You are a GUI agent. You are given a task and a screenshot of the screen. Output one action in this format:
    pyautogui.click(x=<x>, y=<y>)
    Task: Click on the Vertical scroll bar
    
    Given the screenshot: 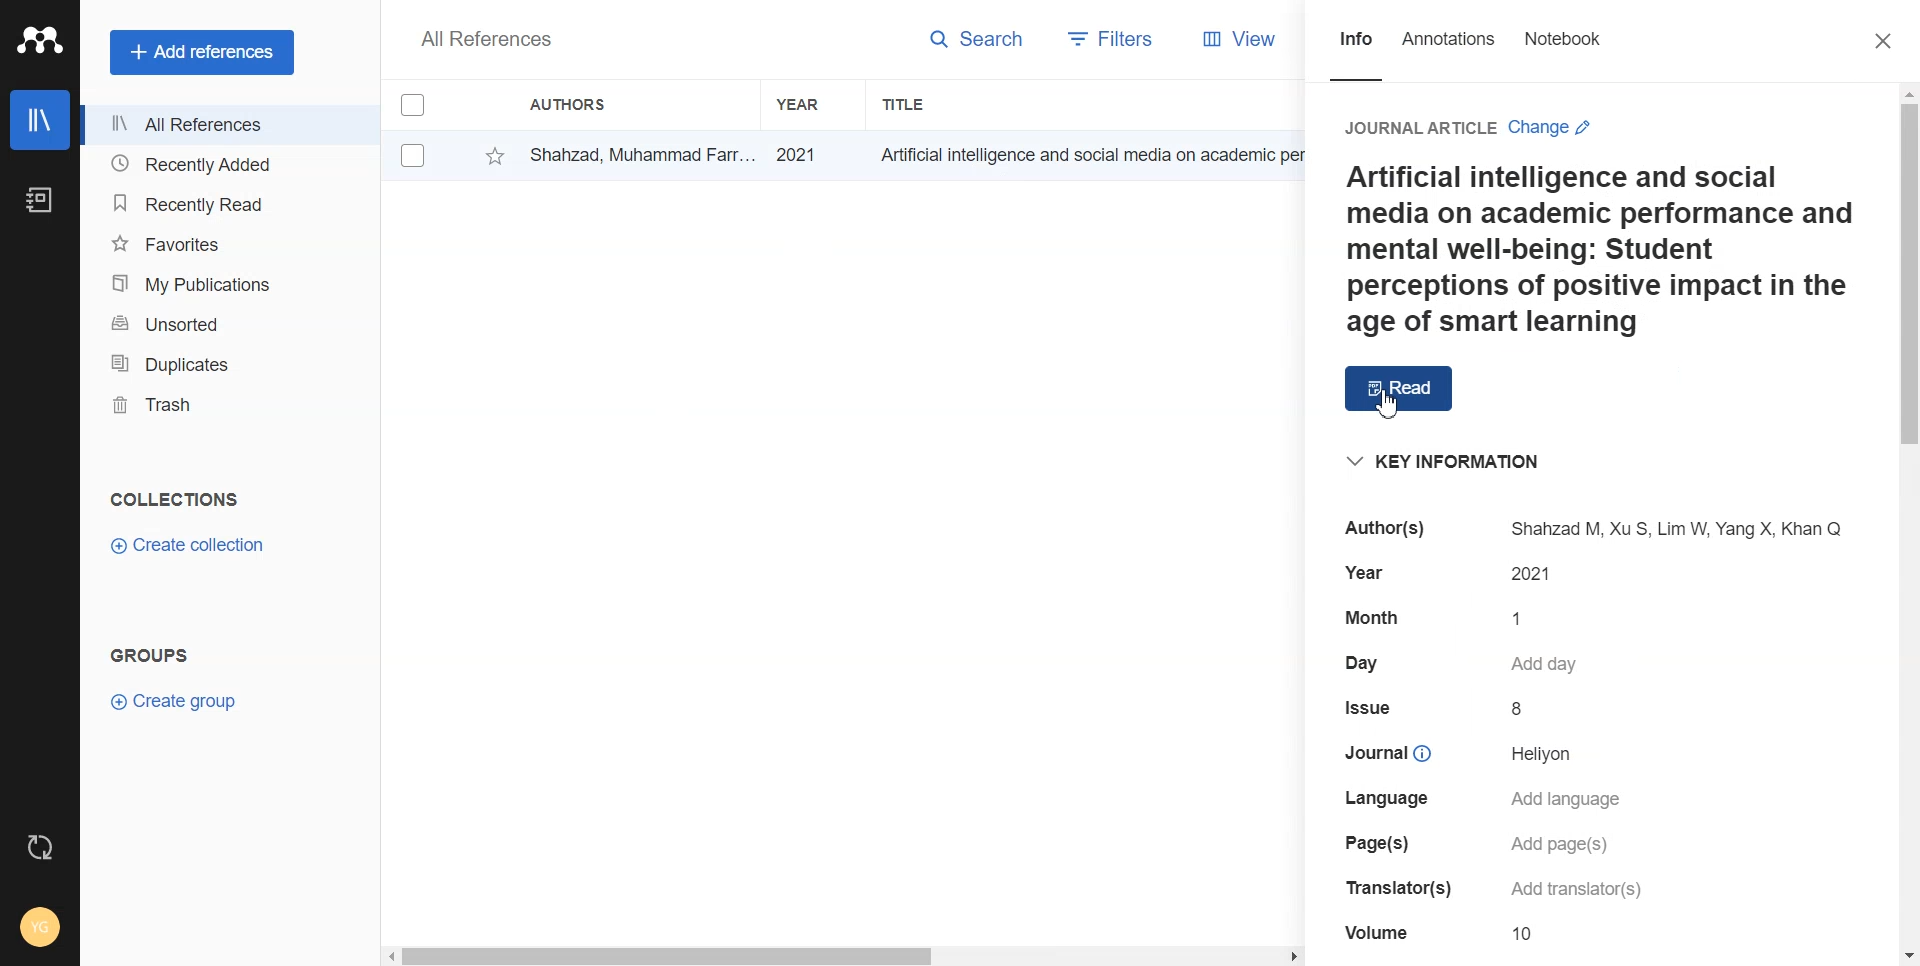 What is the action you would take?
    pyautogui.click(x=1906, y=525)
    